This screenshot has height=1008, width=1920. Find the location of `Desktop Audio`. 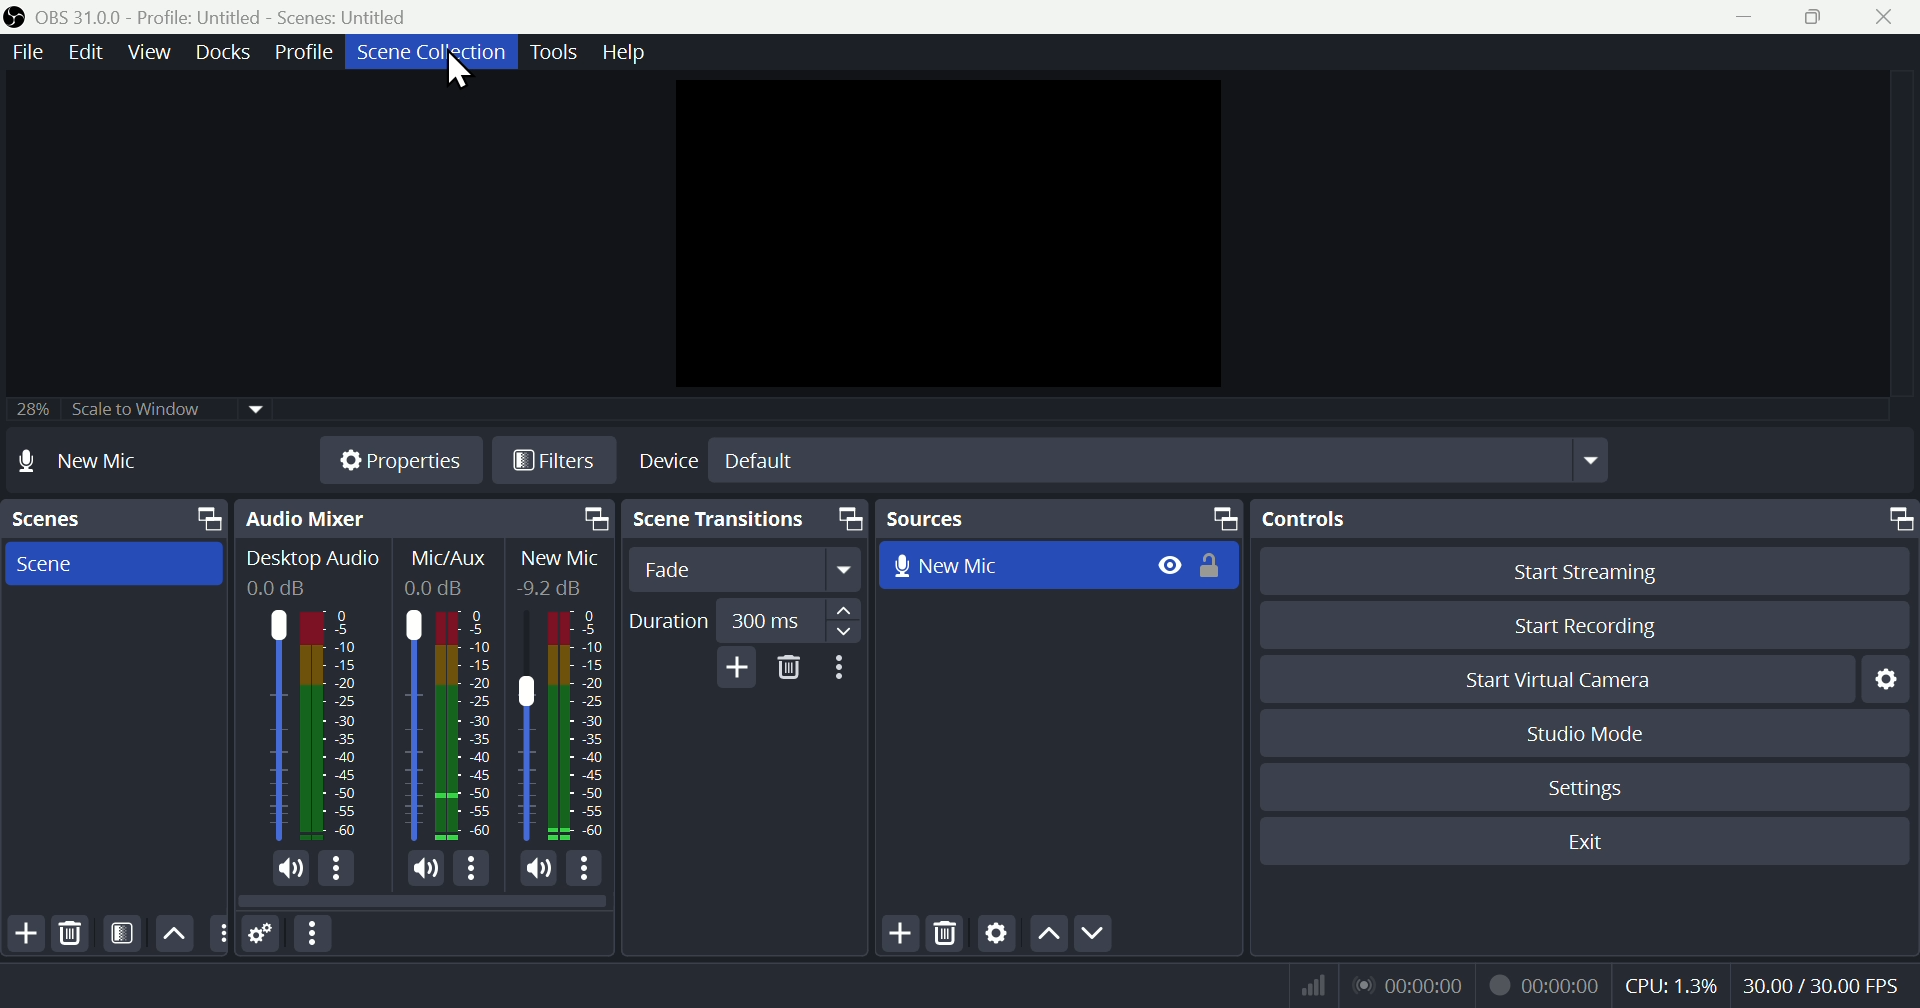

Desktop Audio is located at coordinates (334, 726).